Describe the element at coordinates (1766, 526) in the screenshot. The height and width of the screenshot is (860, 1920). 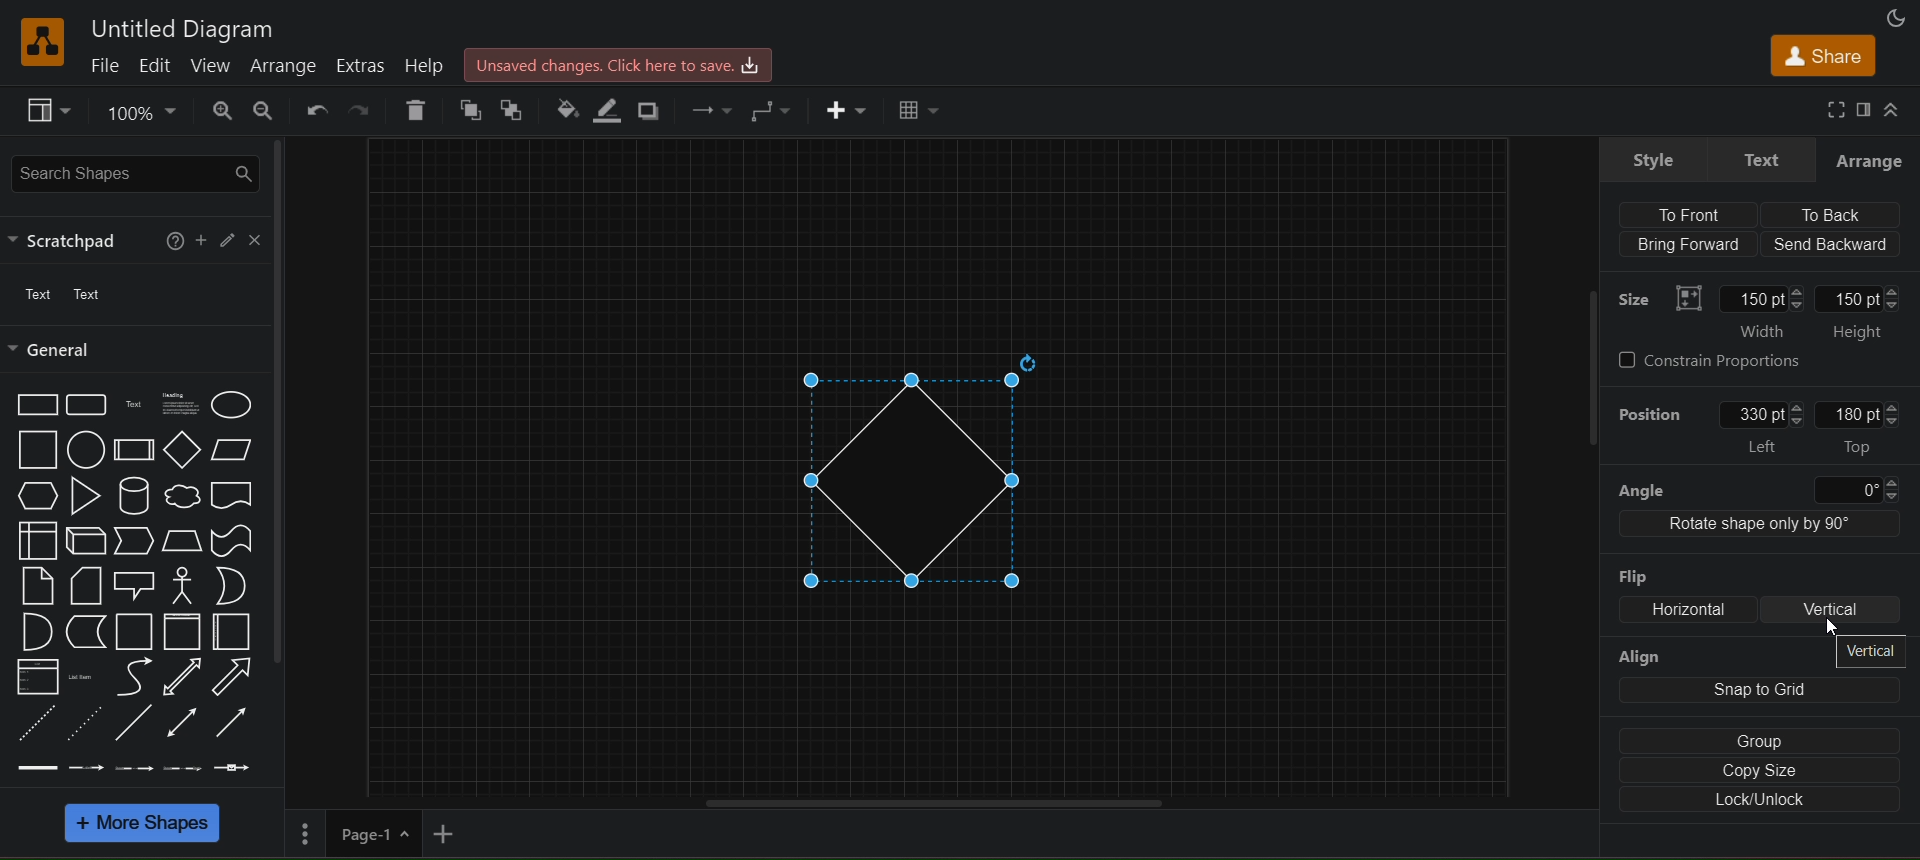
I see `rotate shape by 90 degree` at that location.